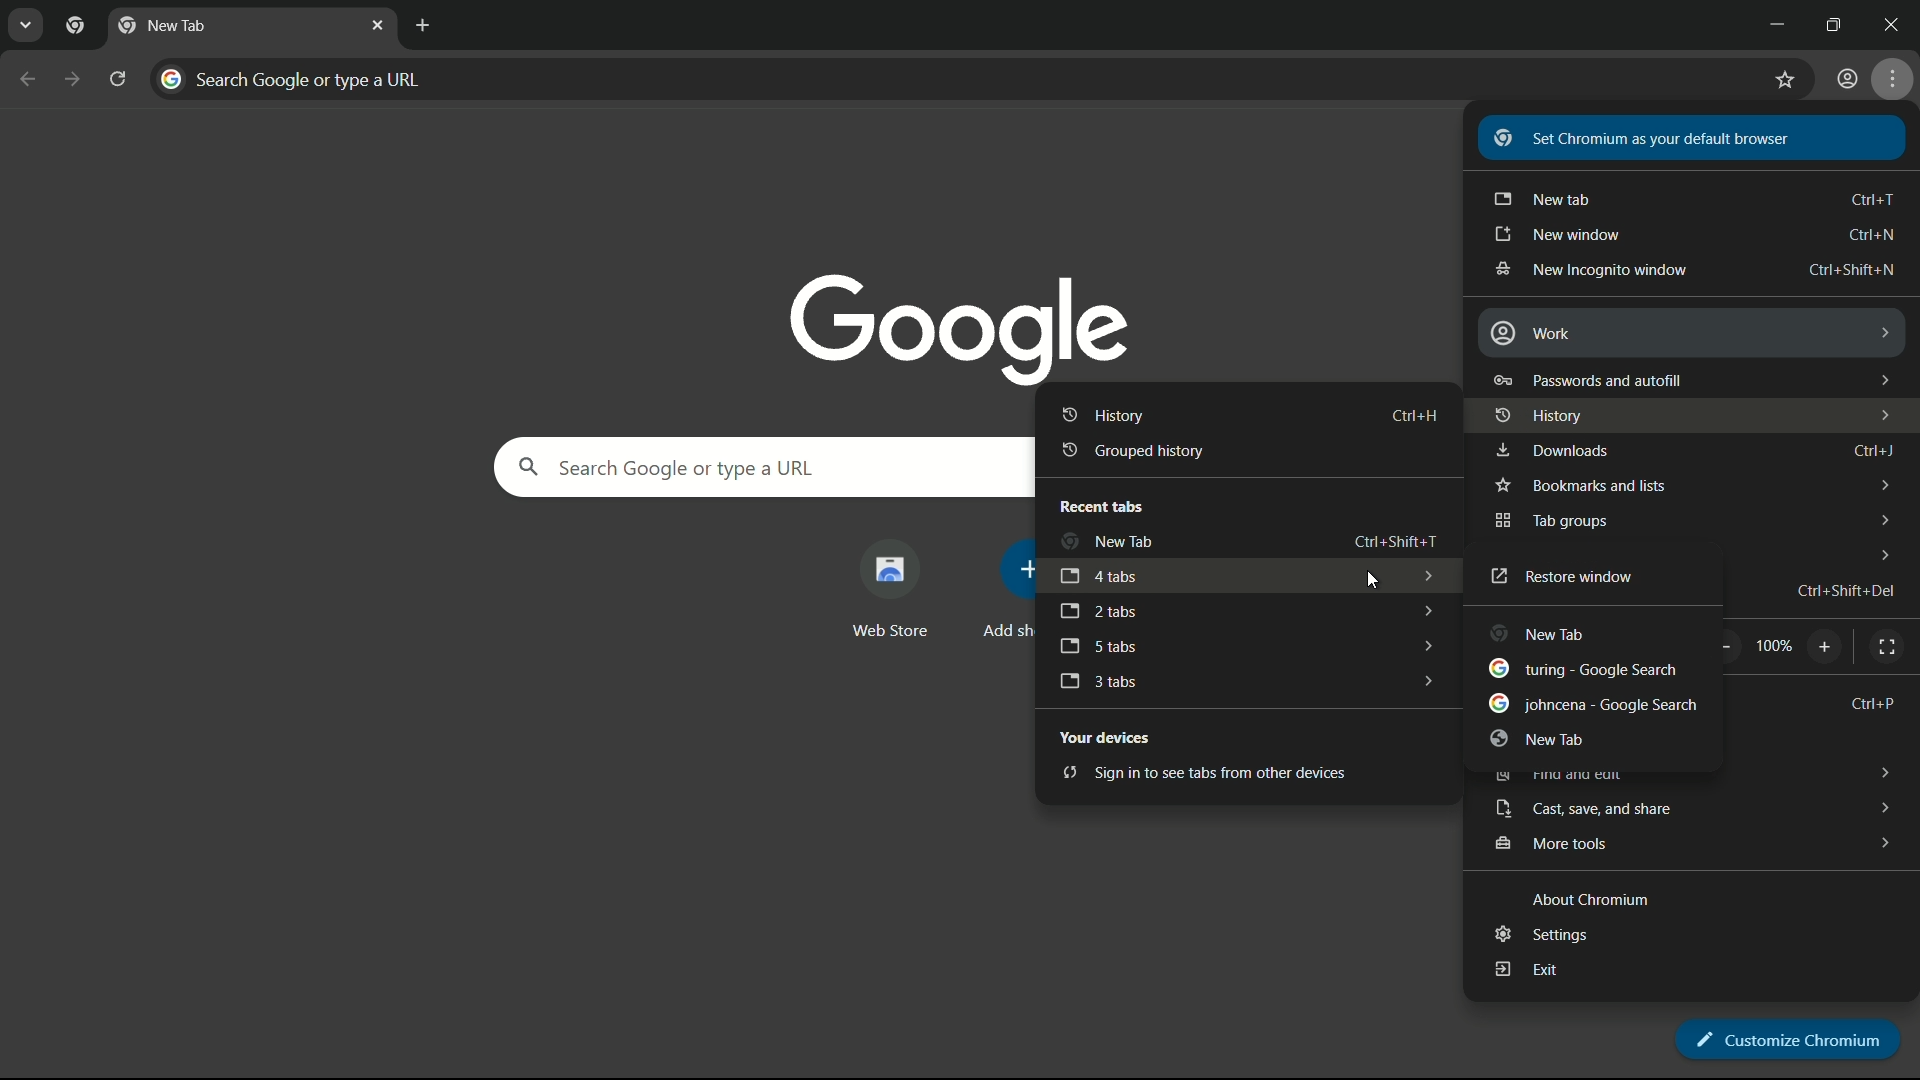  Describe the element at coordinates (1883, 768) in the screenshot. I see `dropdown arrows` at that location.